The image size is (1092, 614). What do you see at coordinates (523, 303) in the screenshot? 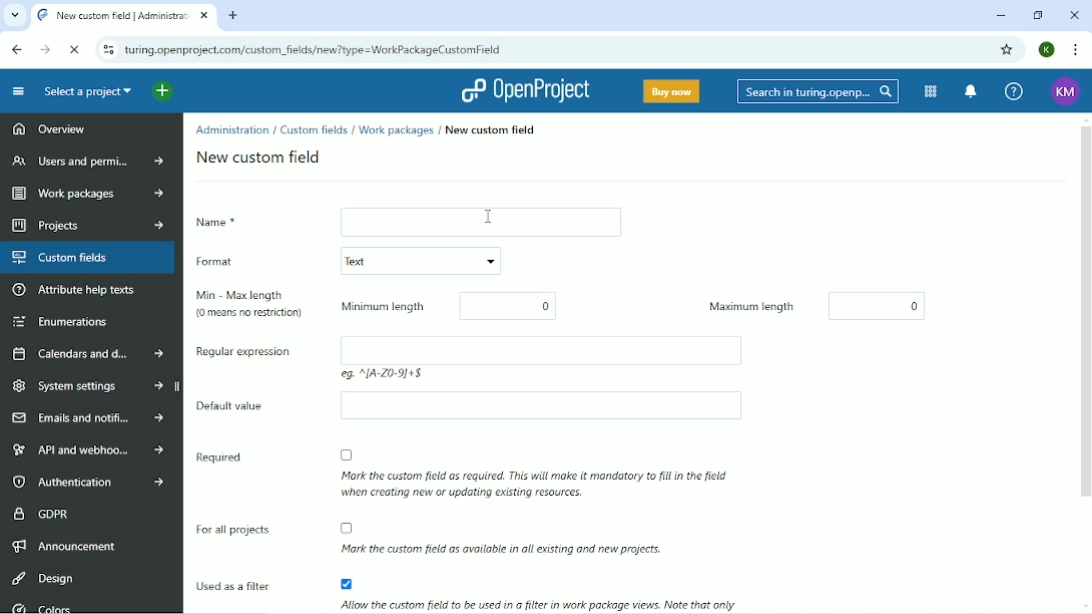
I see `0` at bounding box center [523, 303].